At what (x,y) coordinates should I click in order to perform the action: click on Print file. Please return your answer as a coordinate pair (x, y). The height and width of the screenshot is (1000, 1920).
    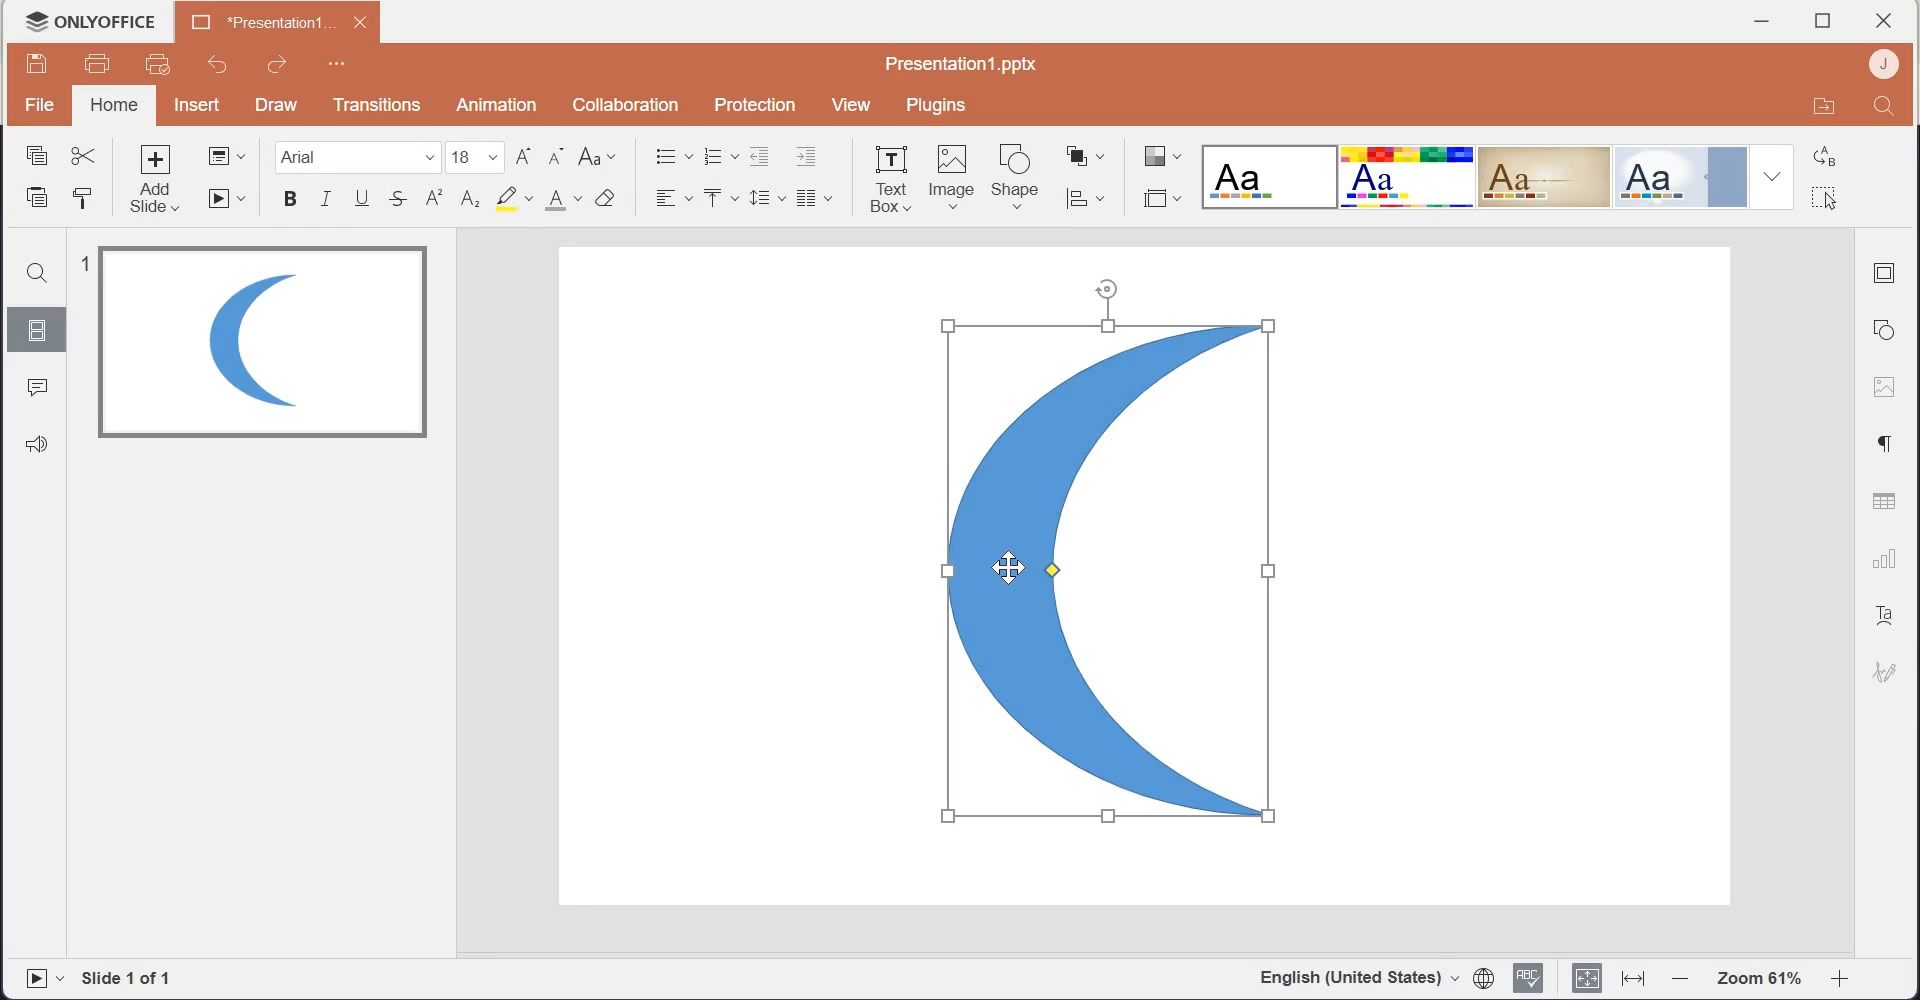
    Looking at the image, I should click on (100, 65).